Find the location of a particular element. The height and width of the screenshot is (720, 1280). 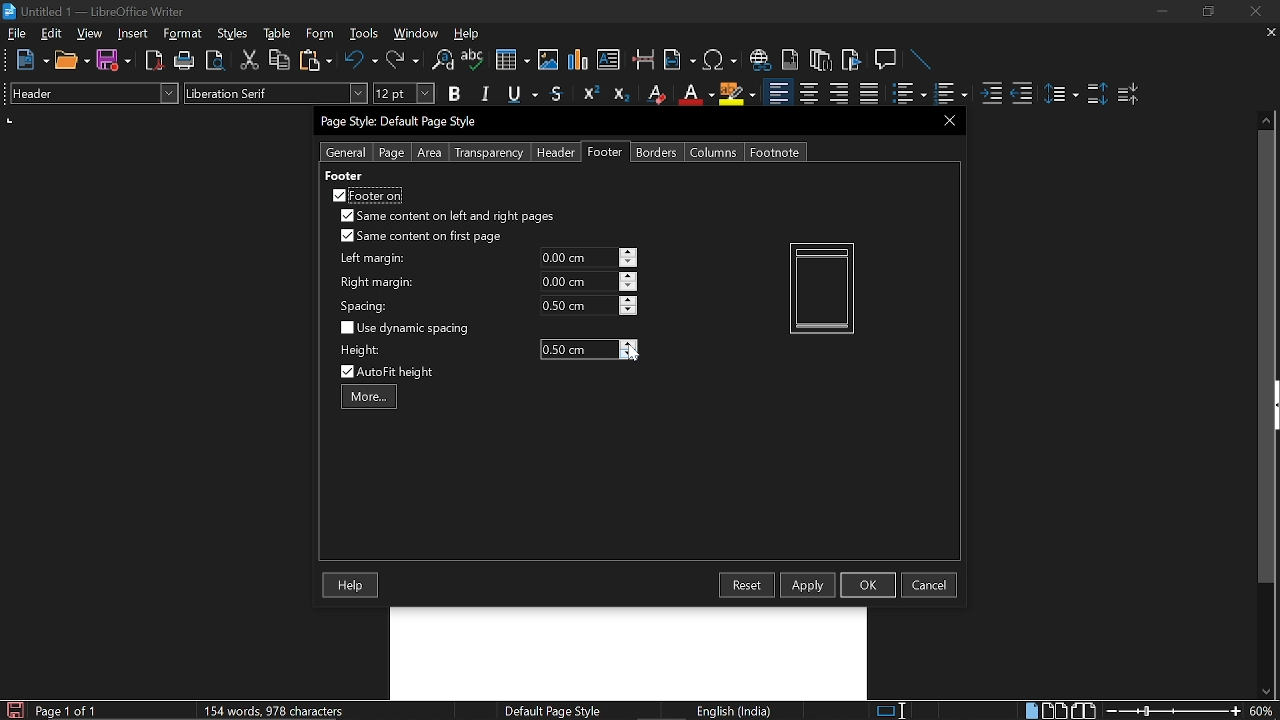

File is located at coordinates (17, 33).